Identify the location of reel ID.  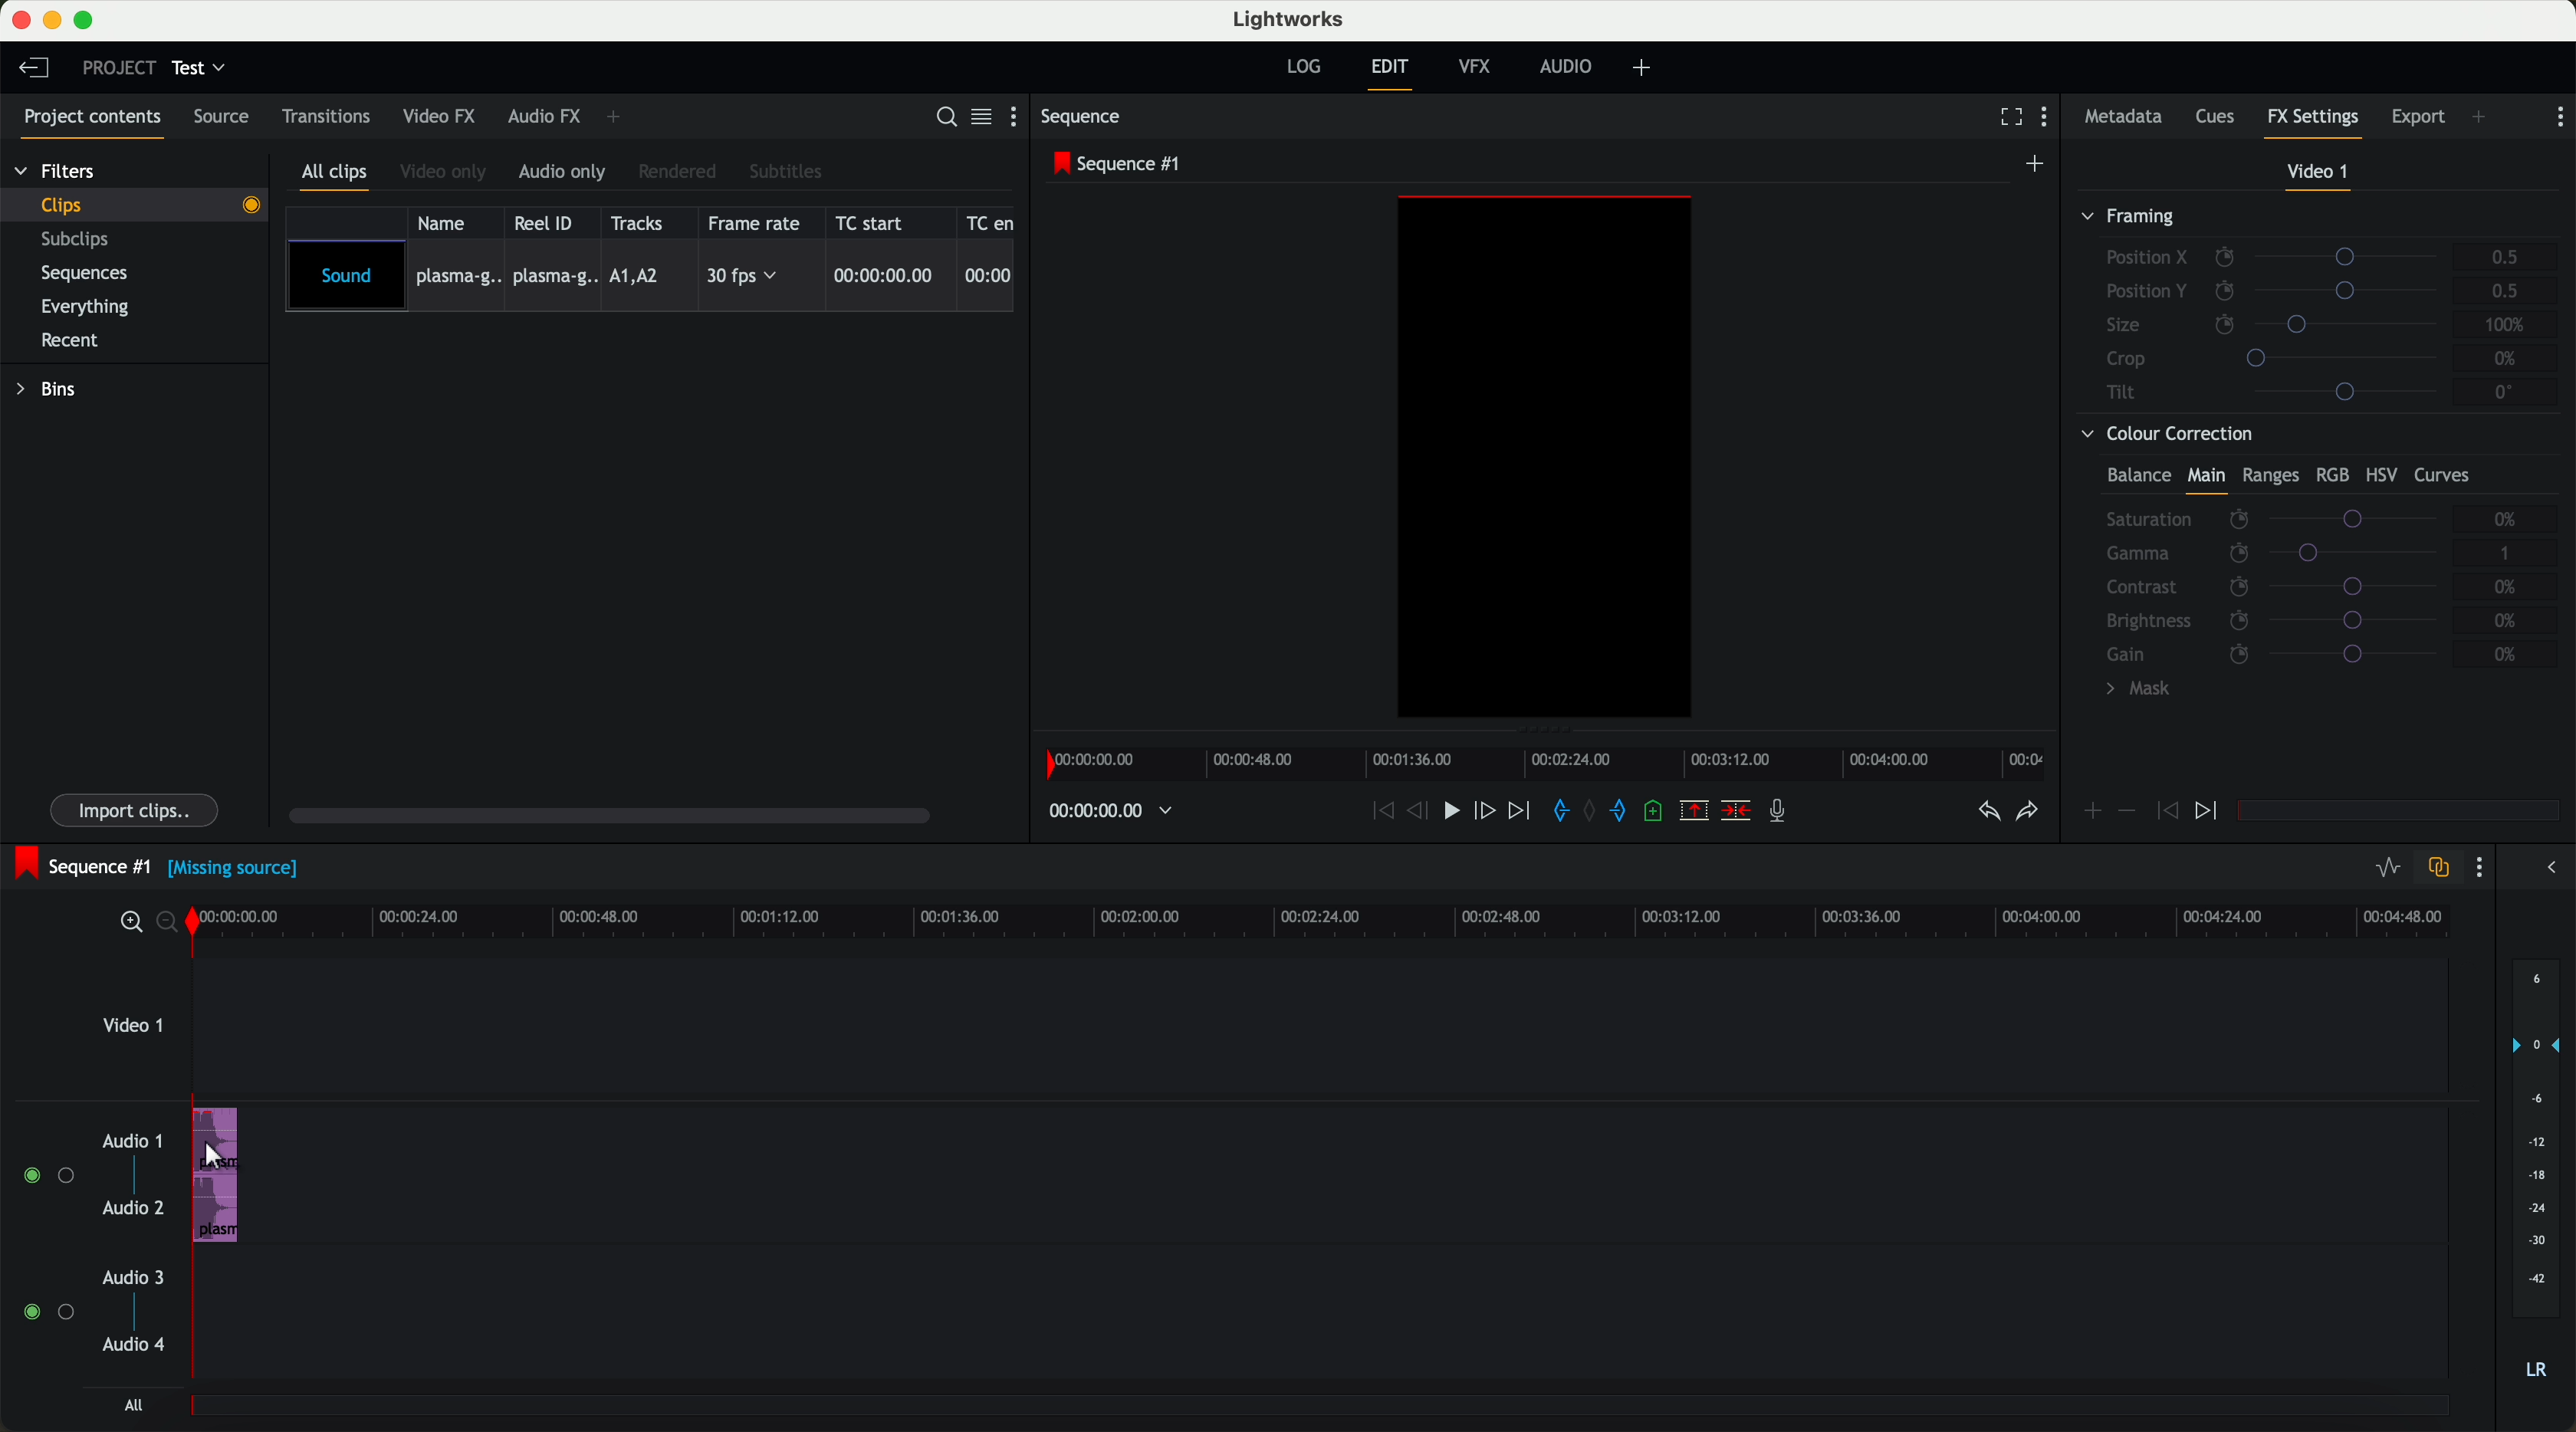
(549, 223).